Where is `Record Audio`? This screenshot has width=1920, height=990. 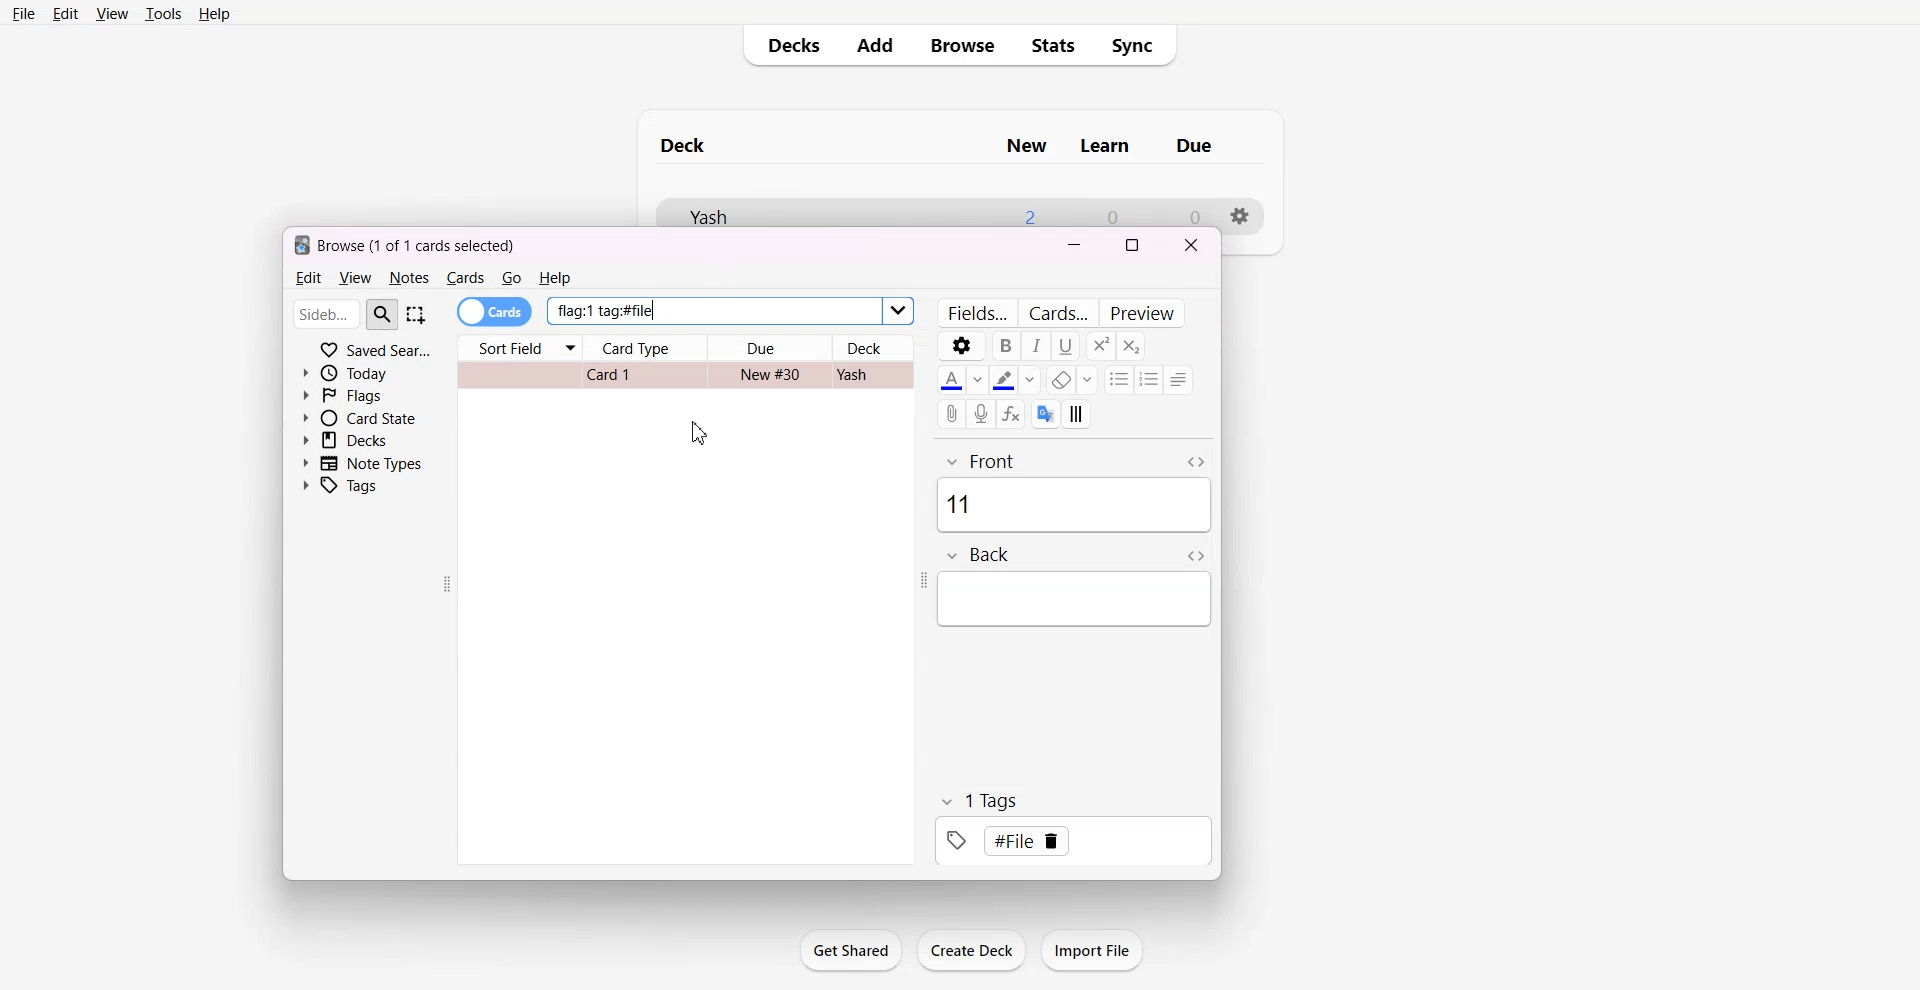 Record Audio is located at coordinates (984, 414).